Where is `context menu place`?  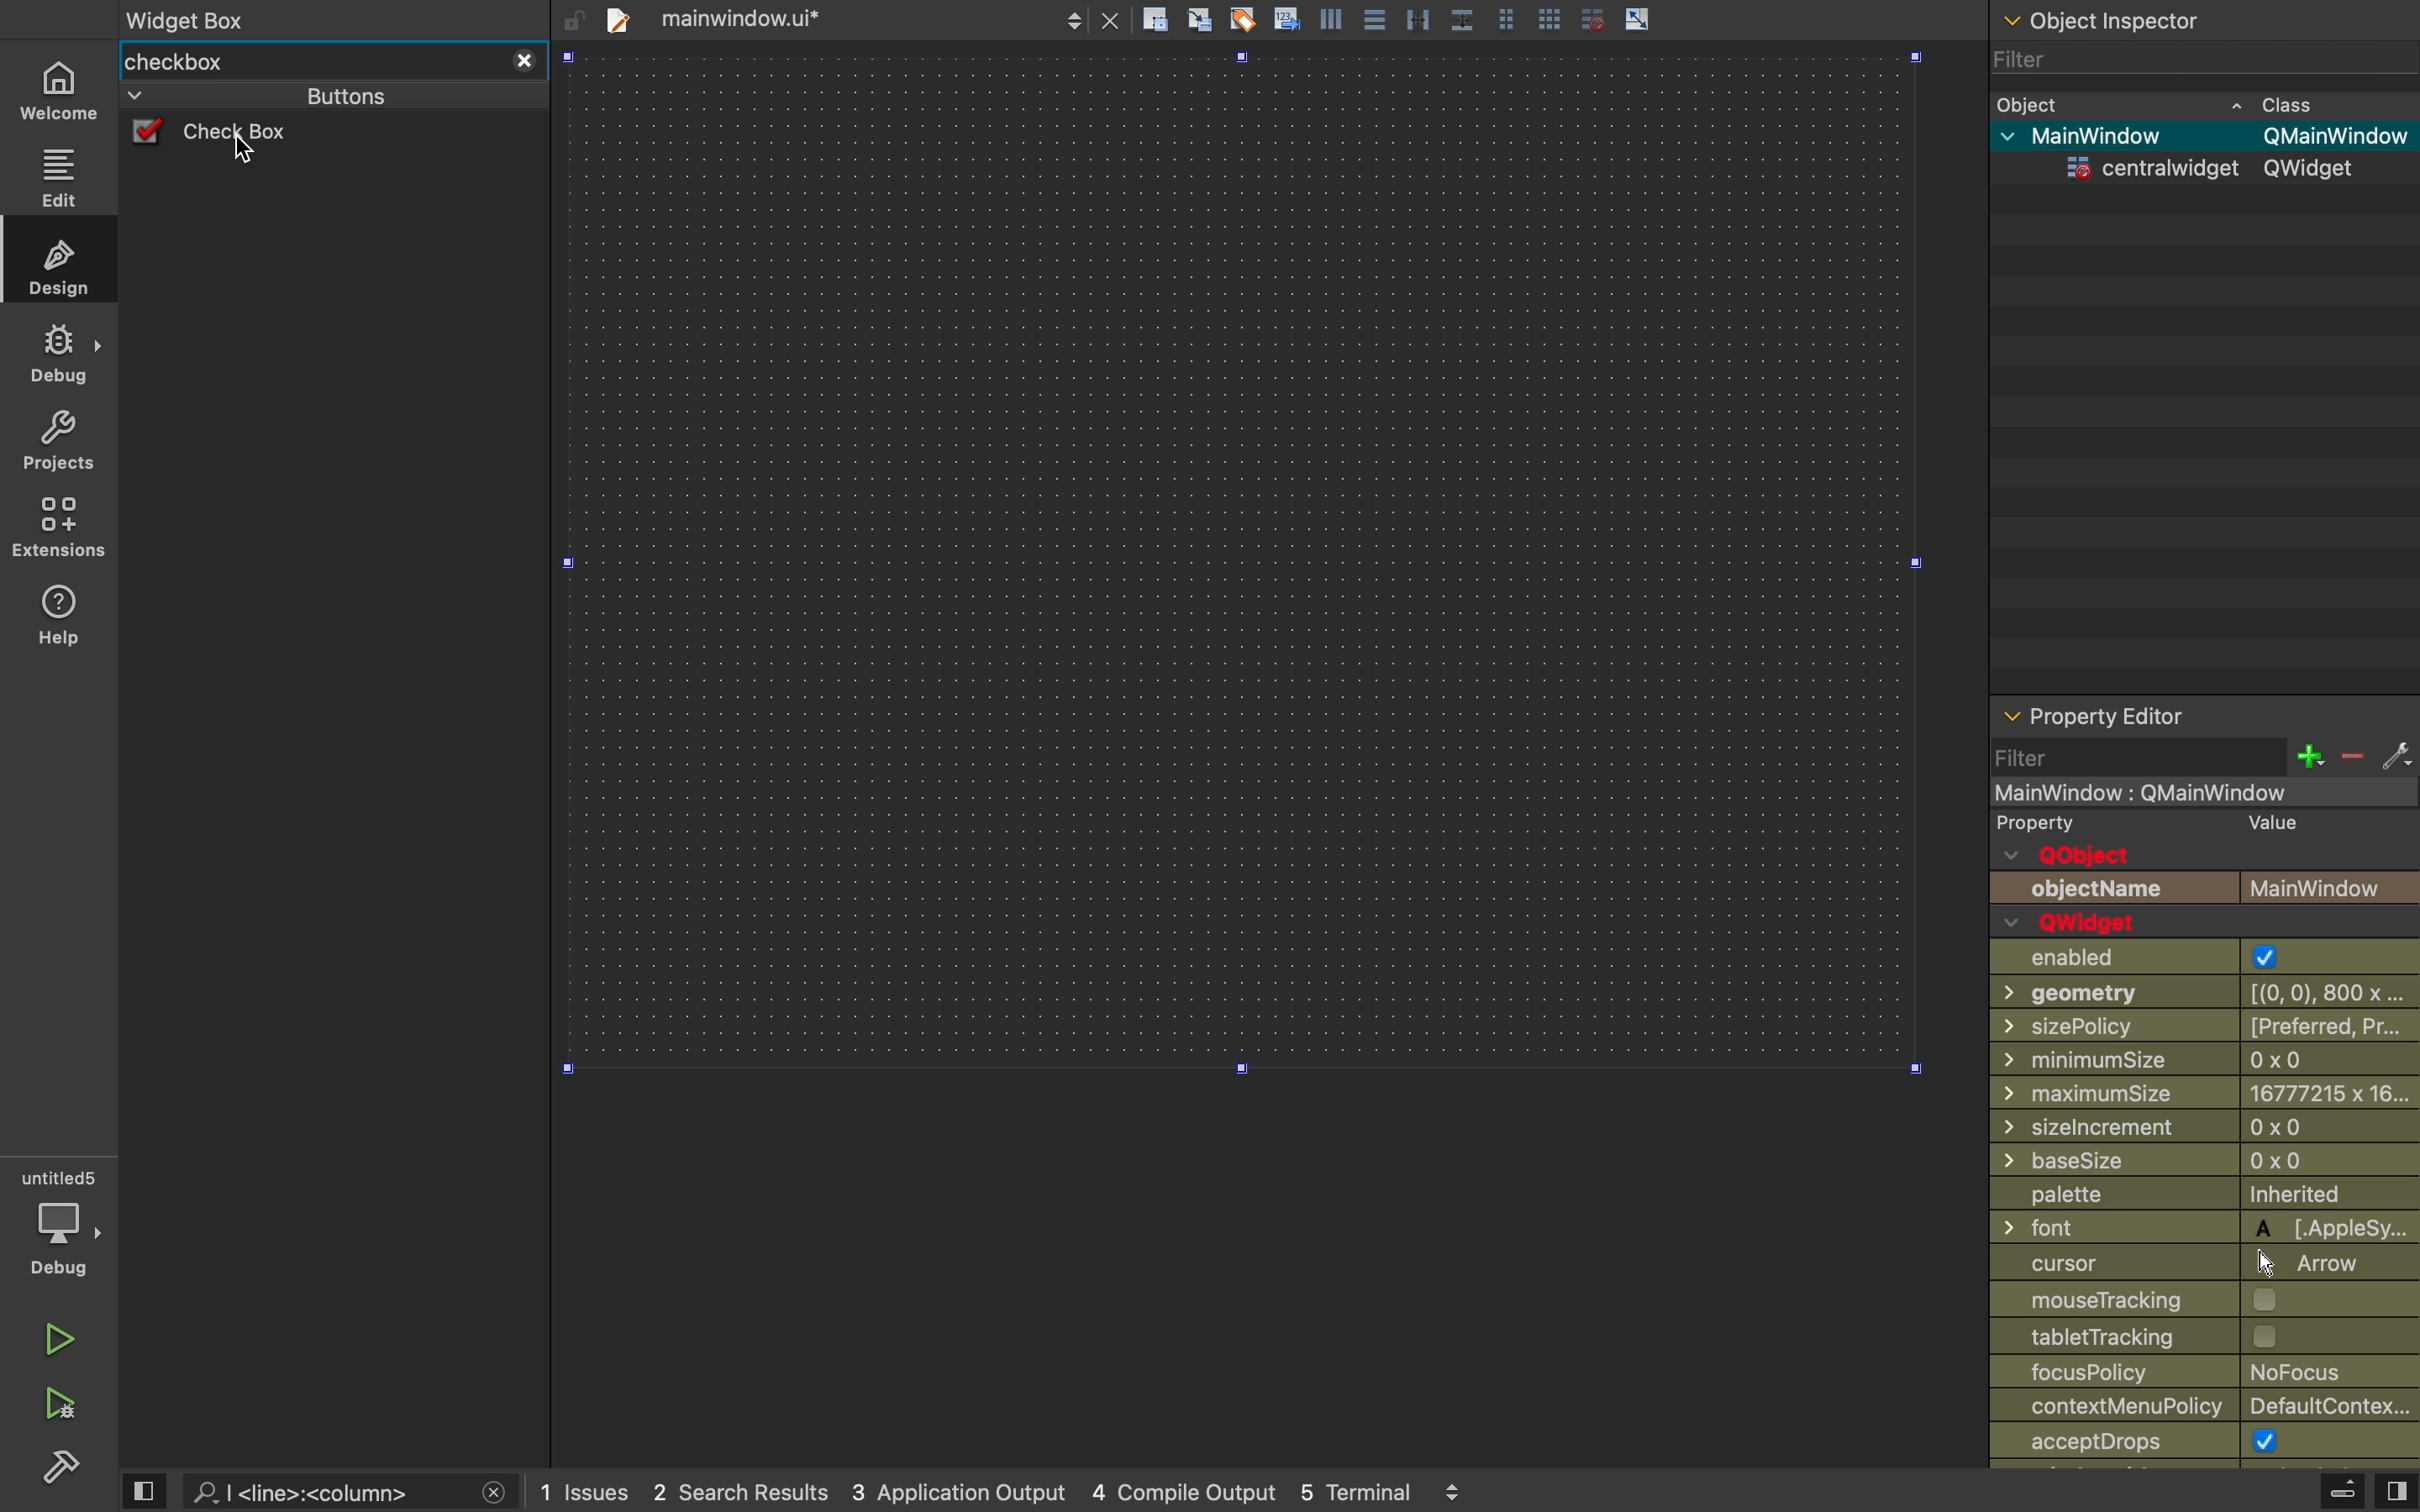 context menu place is located at coordinates (2210, 1407).